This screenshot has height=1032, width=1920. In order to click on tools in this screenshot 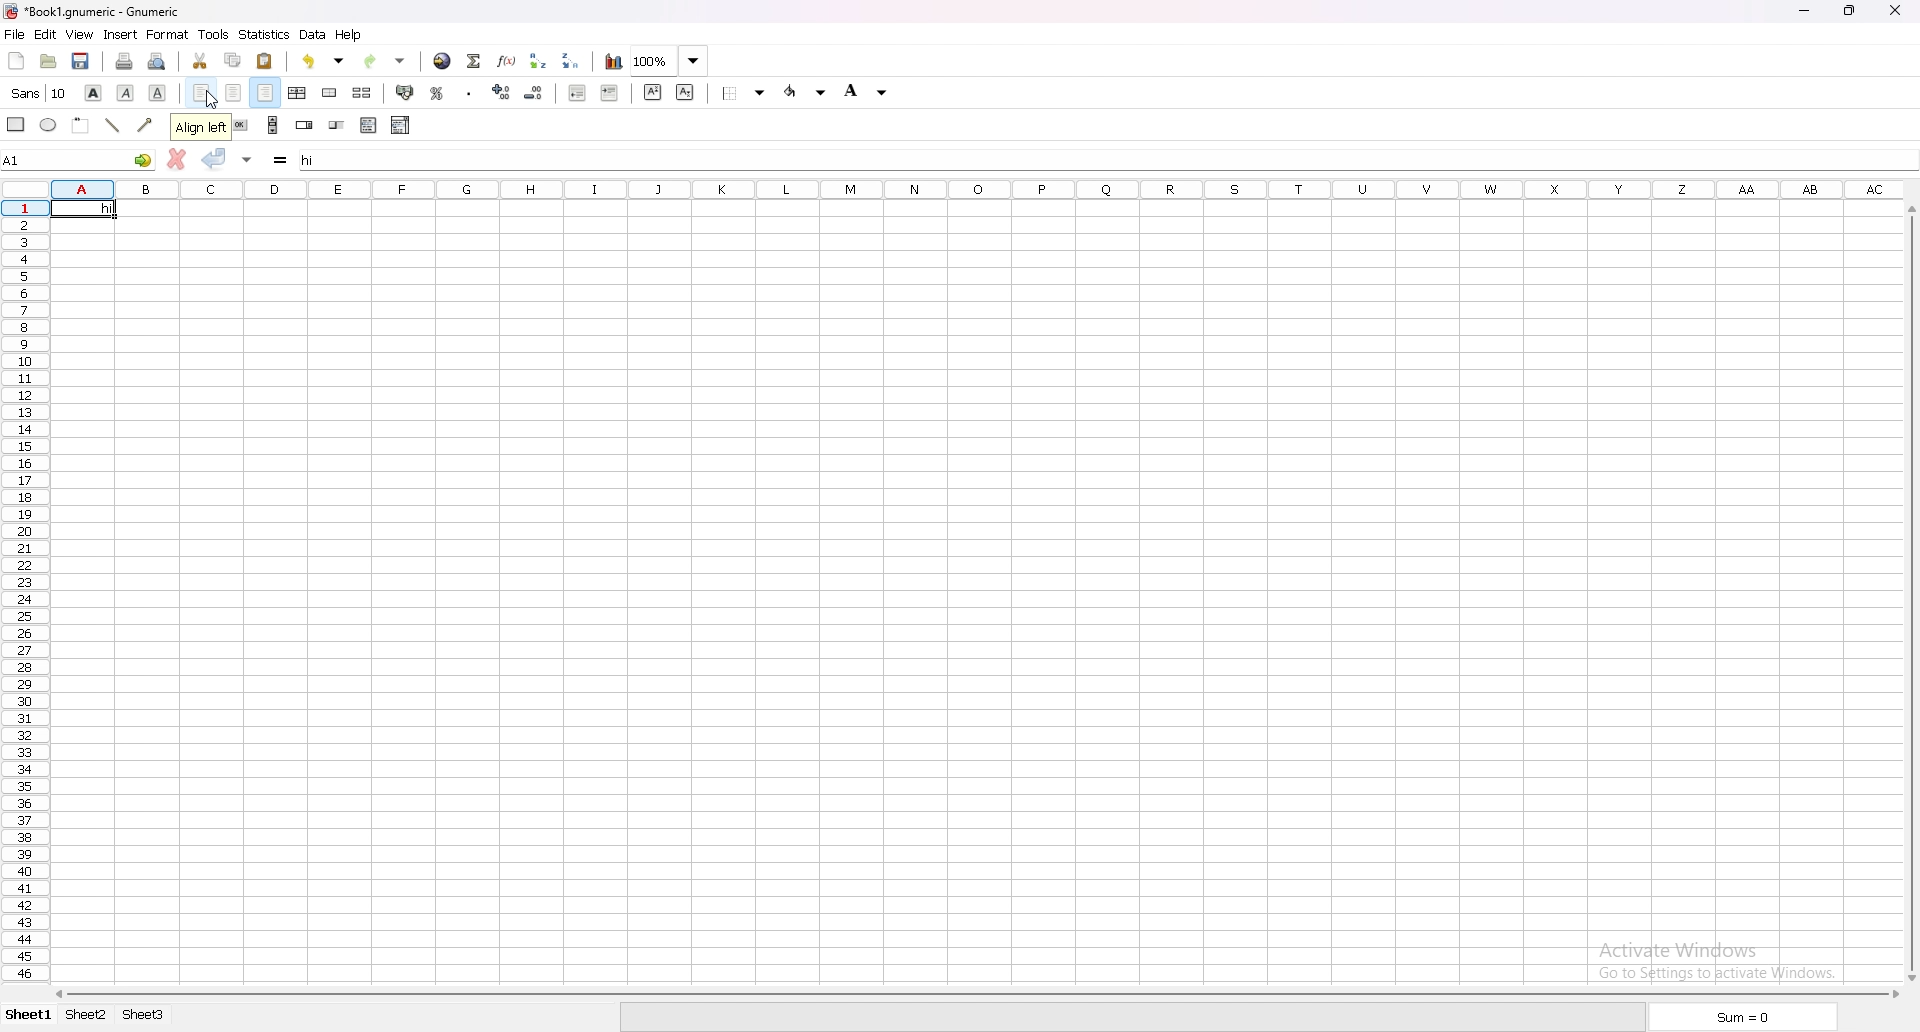, I will do `click(214, 35)`.